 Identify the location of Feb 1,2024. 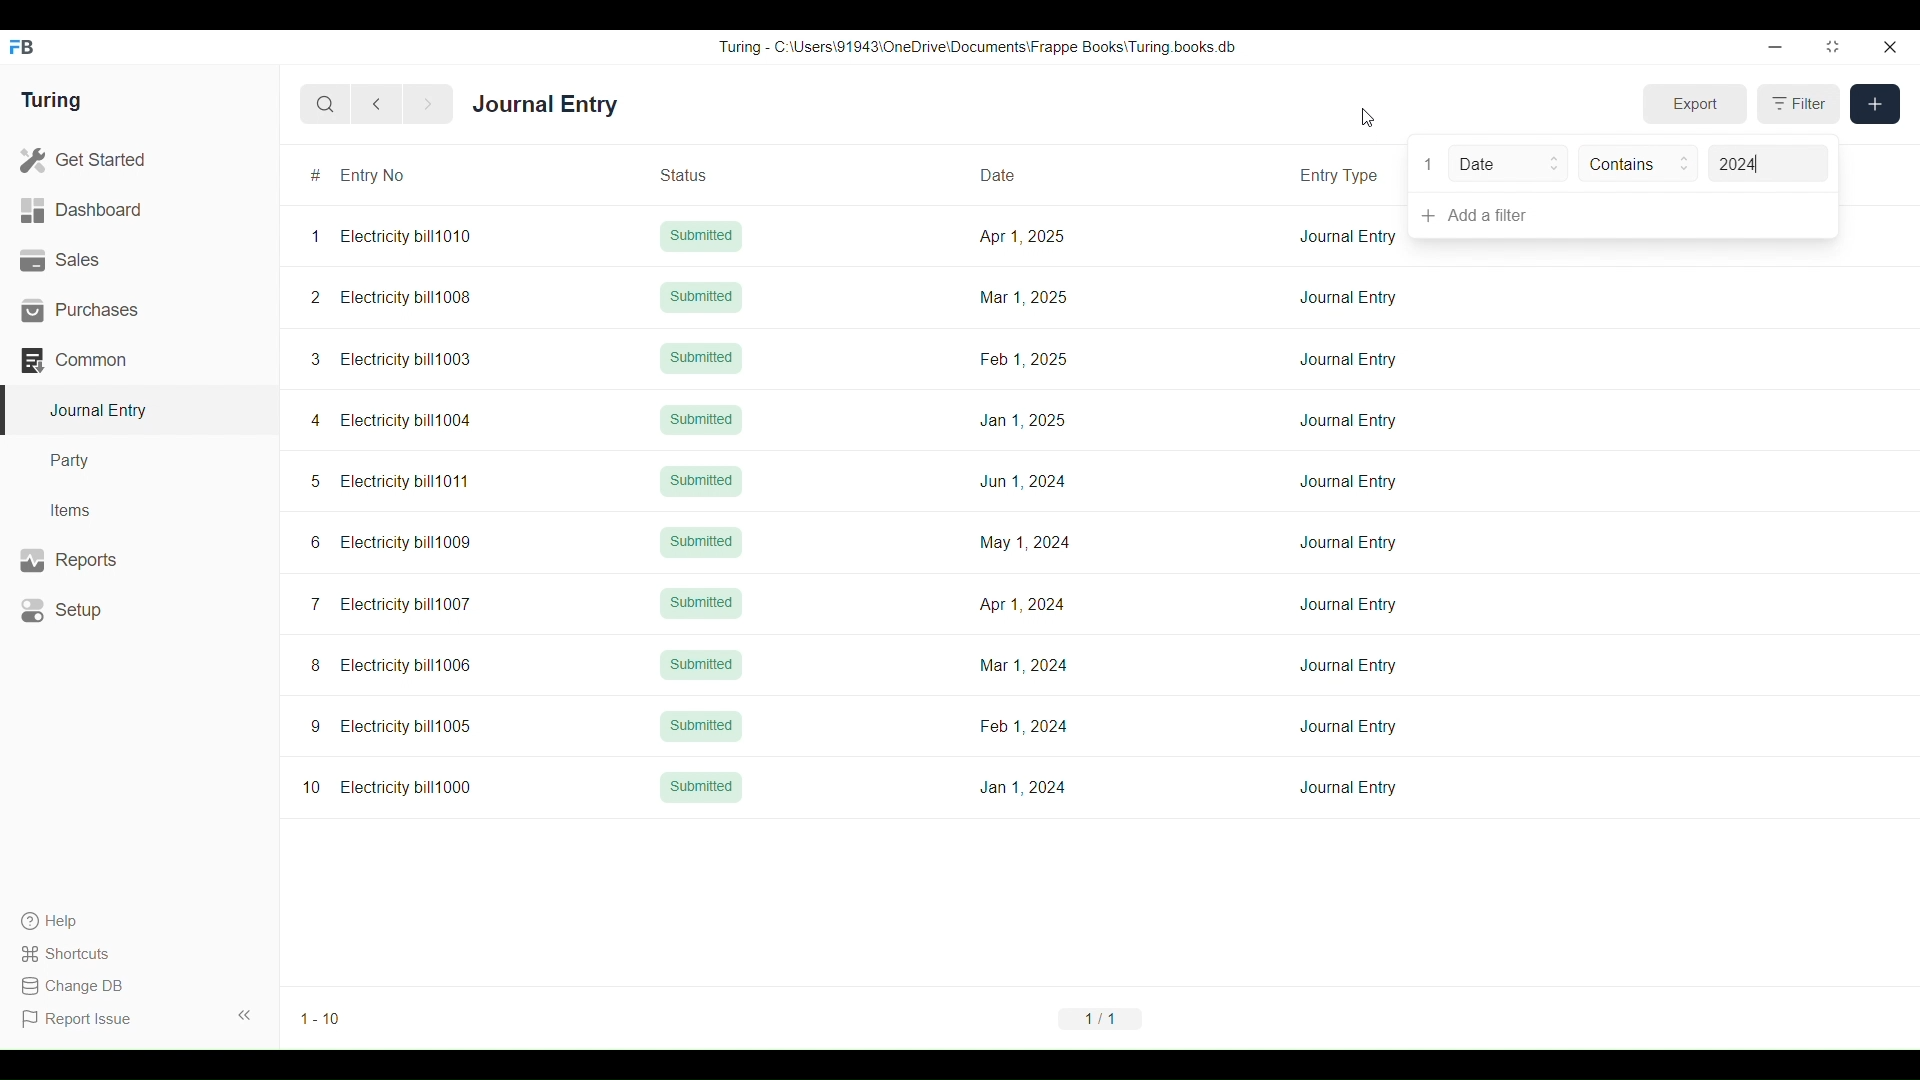
(1023, 726).